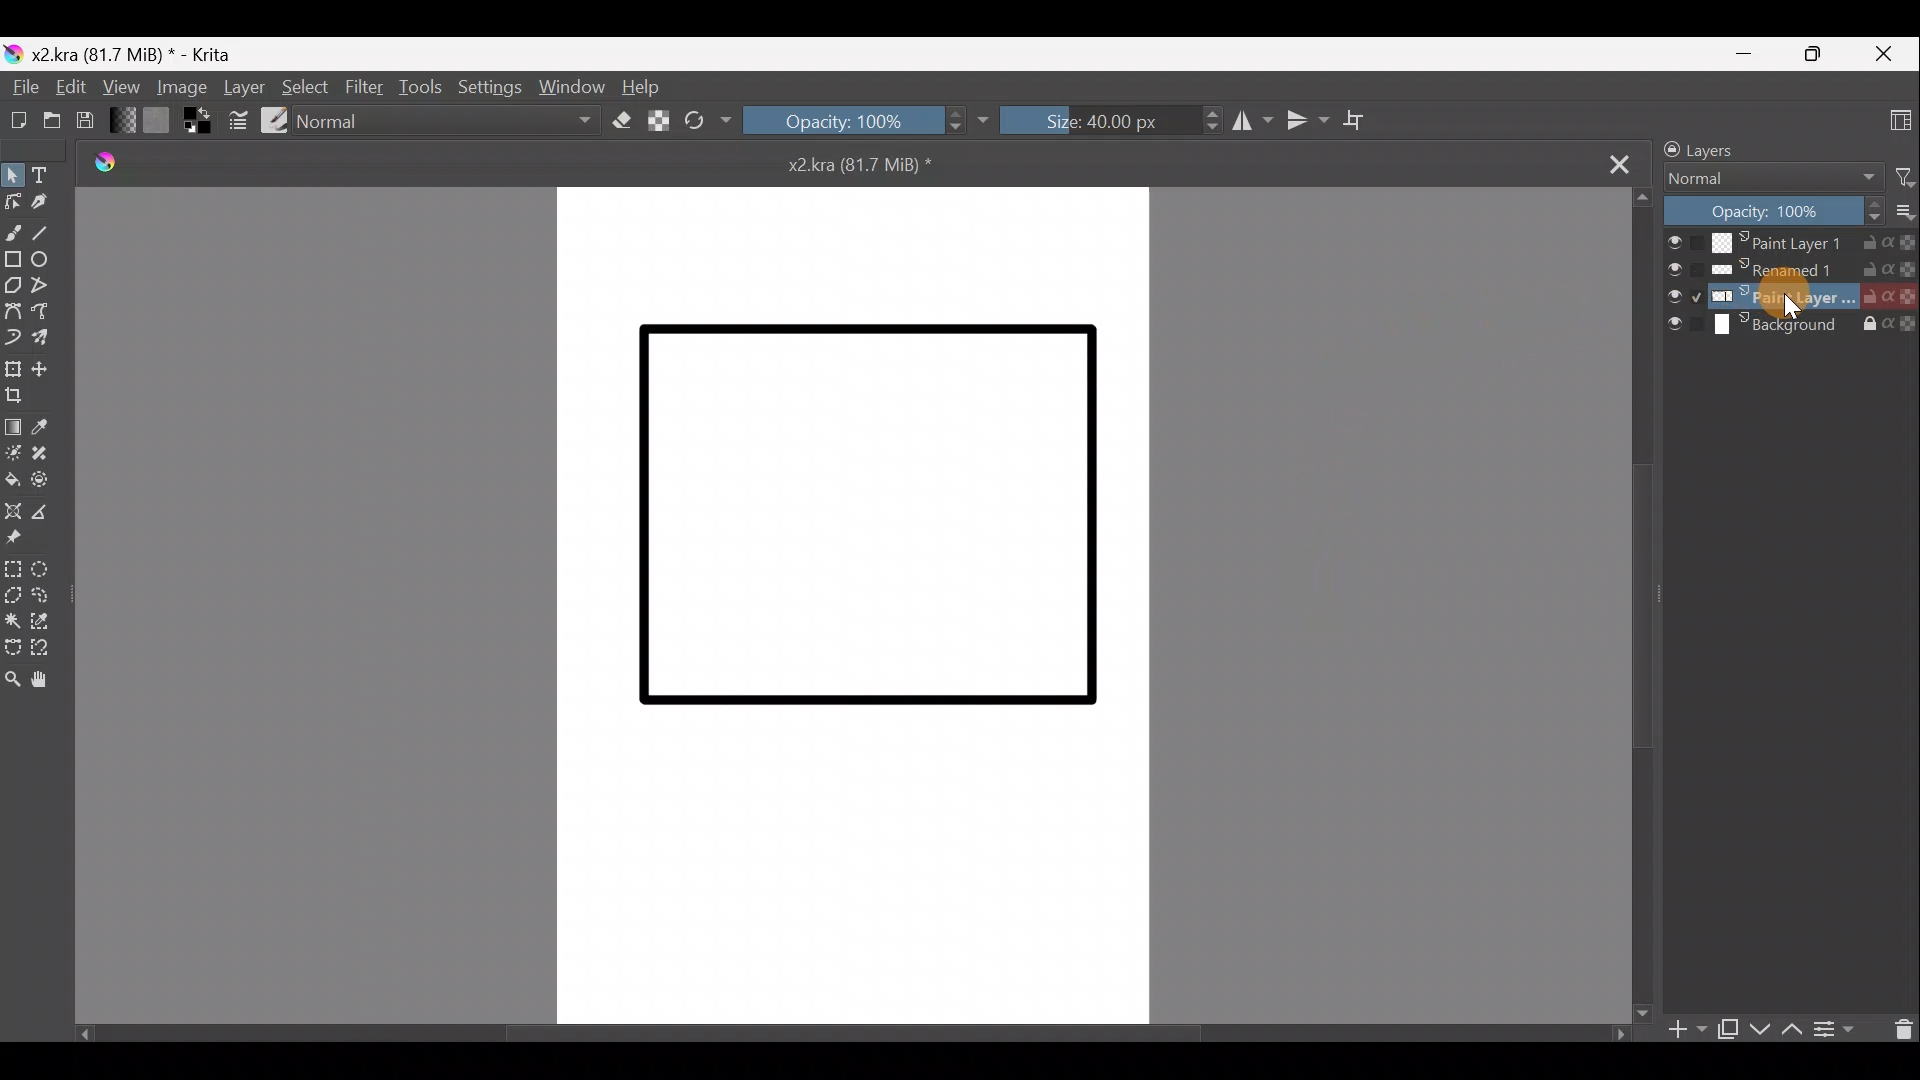  I want to click on Minimize, so click(1746, 56).